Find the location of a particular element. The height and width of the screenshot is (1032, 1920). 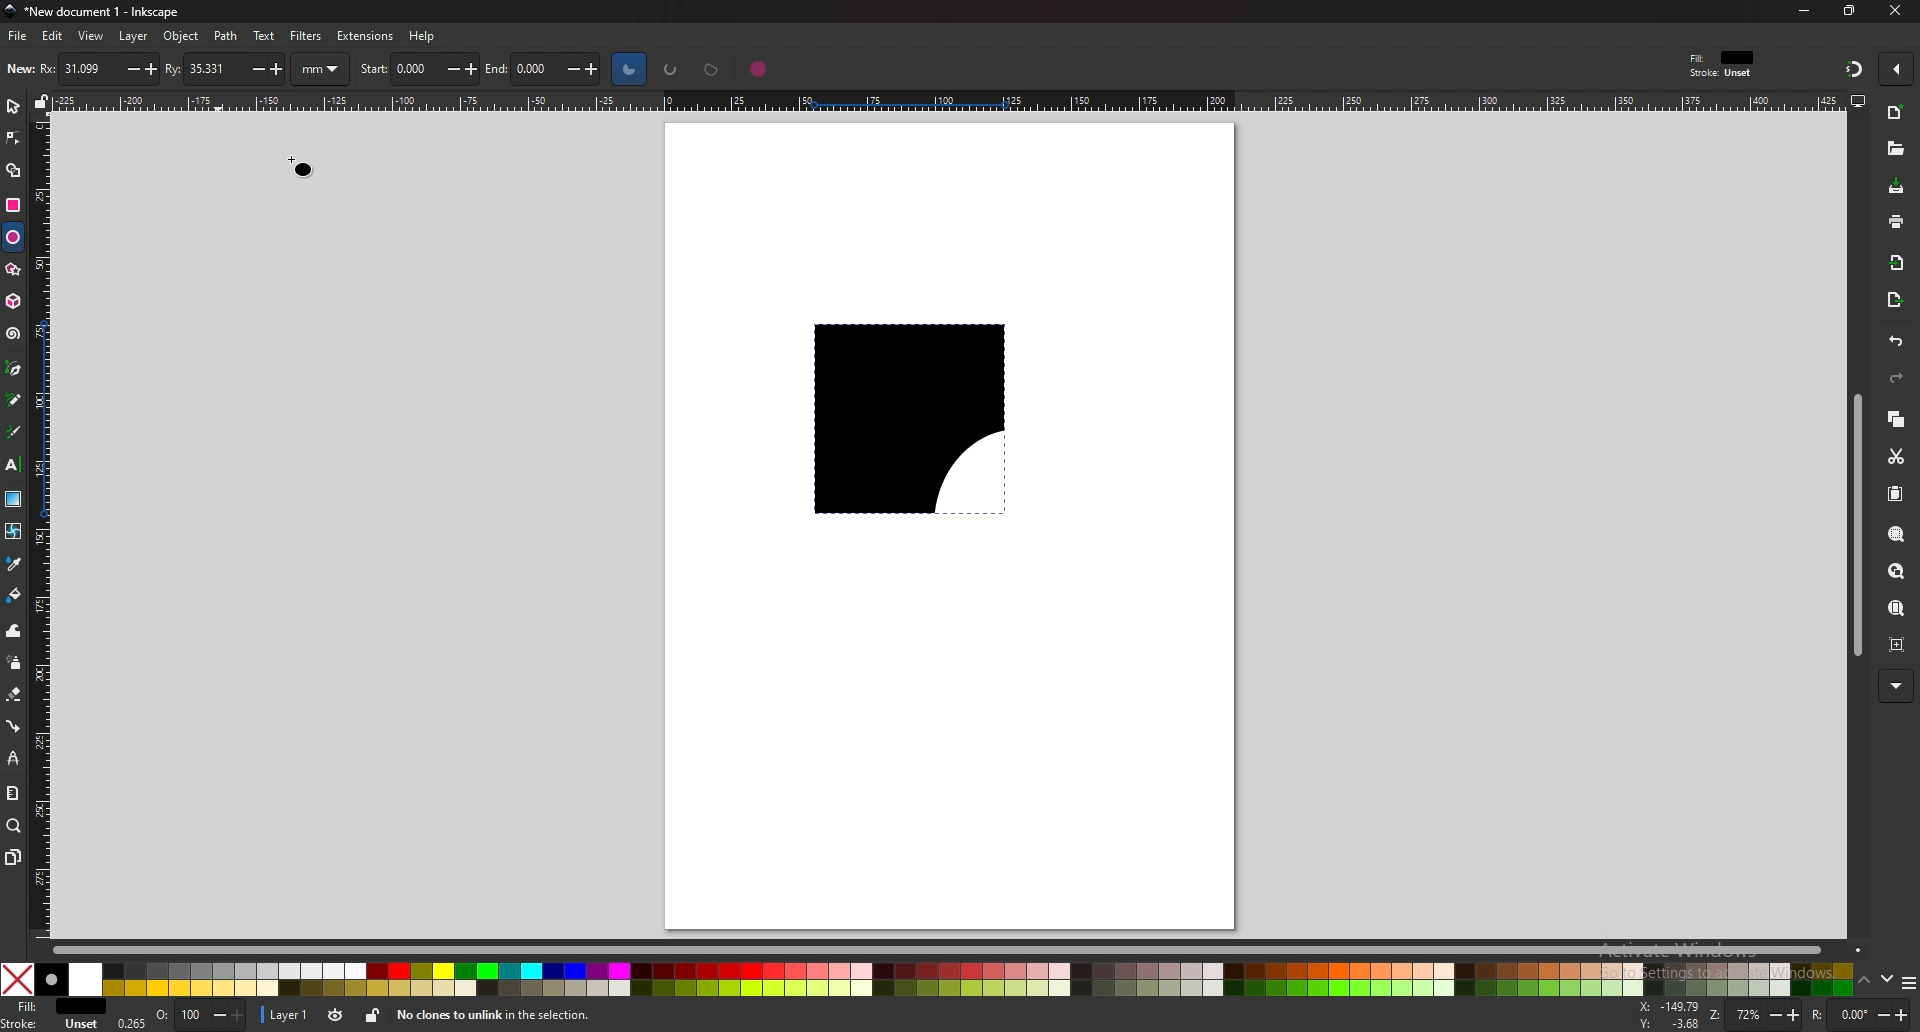

redo is located at coordinates (1896, 378).